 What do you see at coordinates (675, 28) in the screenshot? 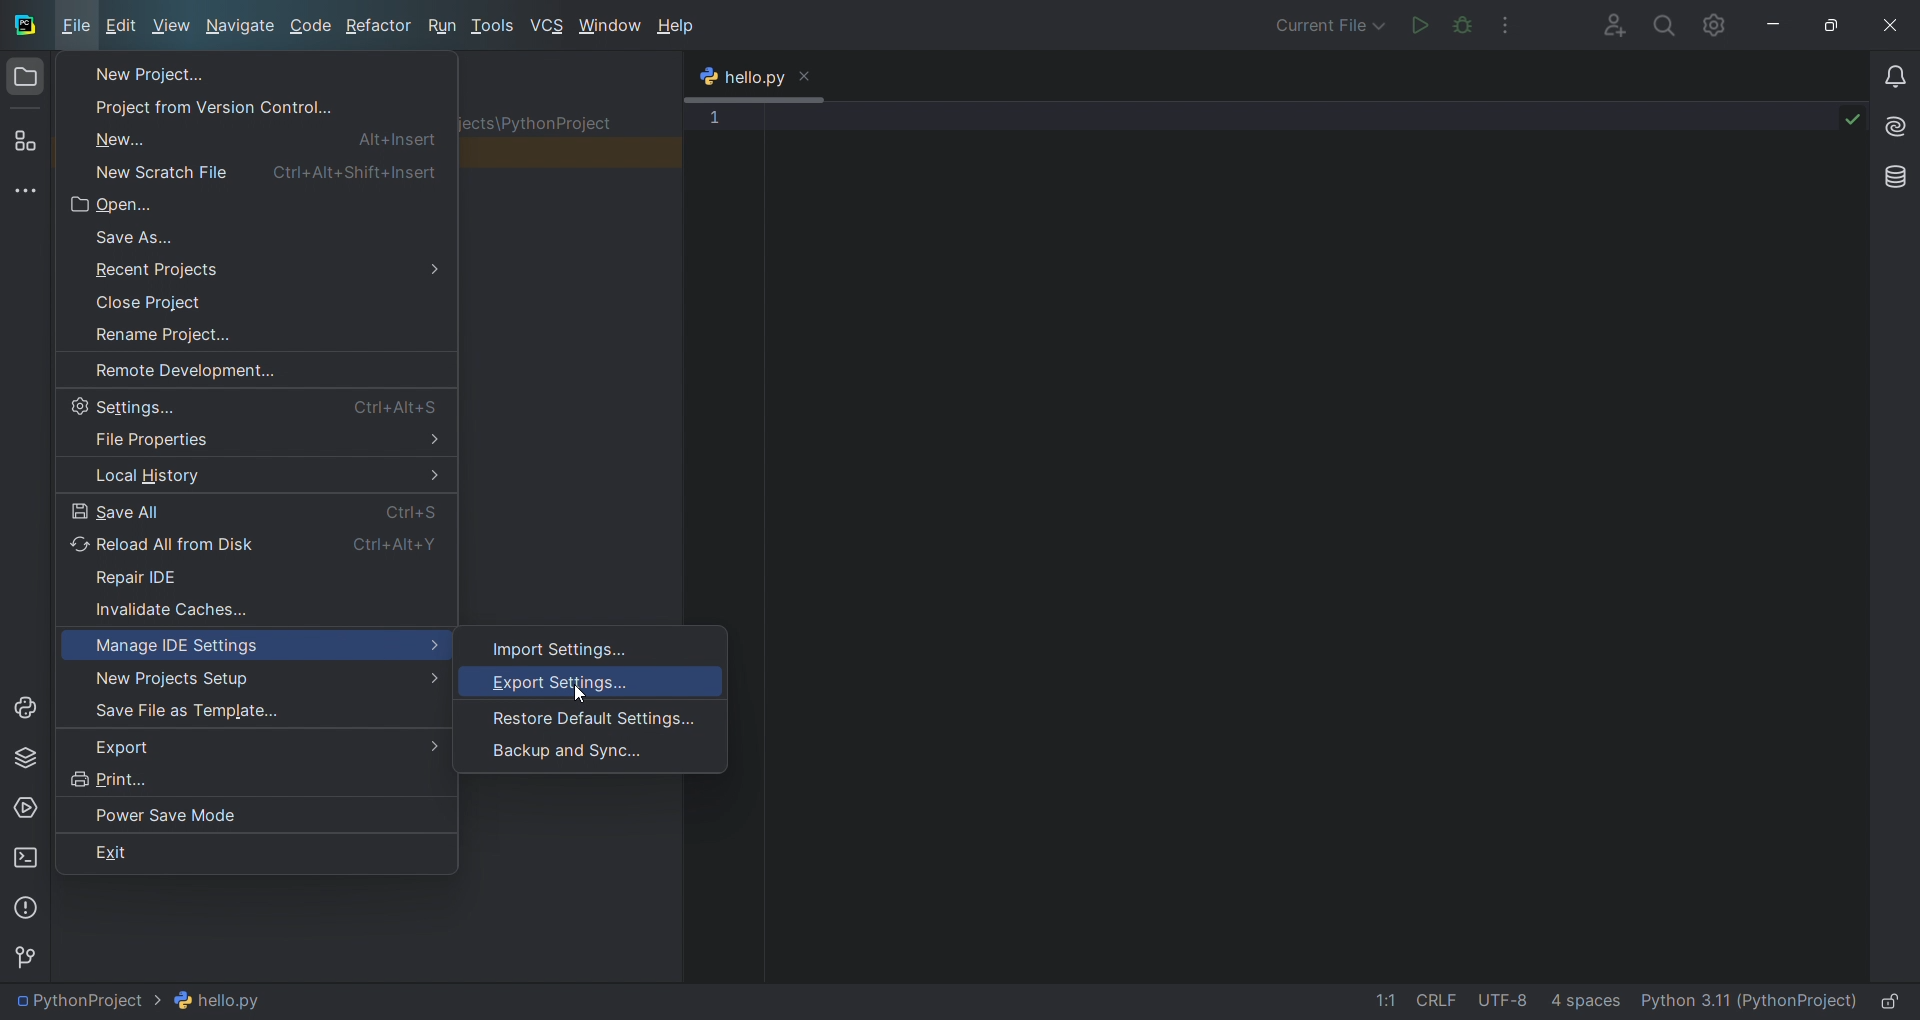
I see `help` at bounding box center [675, 28].